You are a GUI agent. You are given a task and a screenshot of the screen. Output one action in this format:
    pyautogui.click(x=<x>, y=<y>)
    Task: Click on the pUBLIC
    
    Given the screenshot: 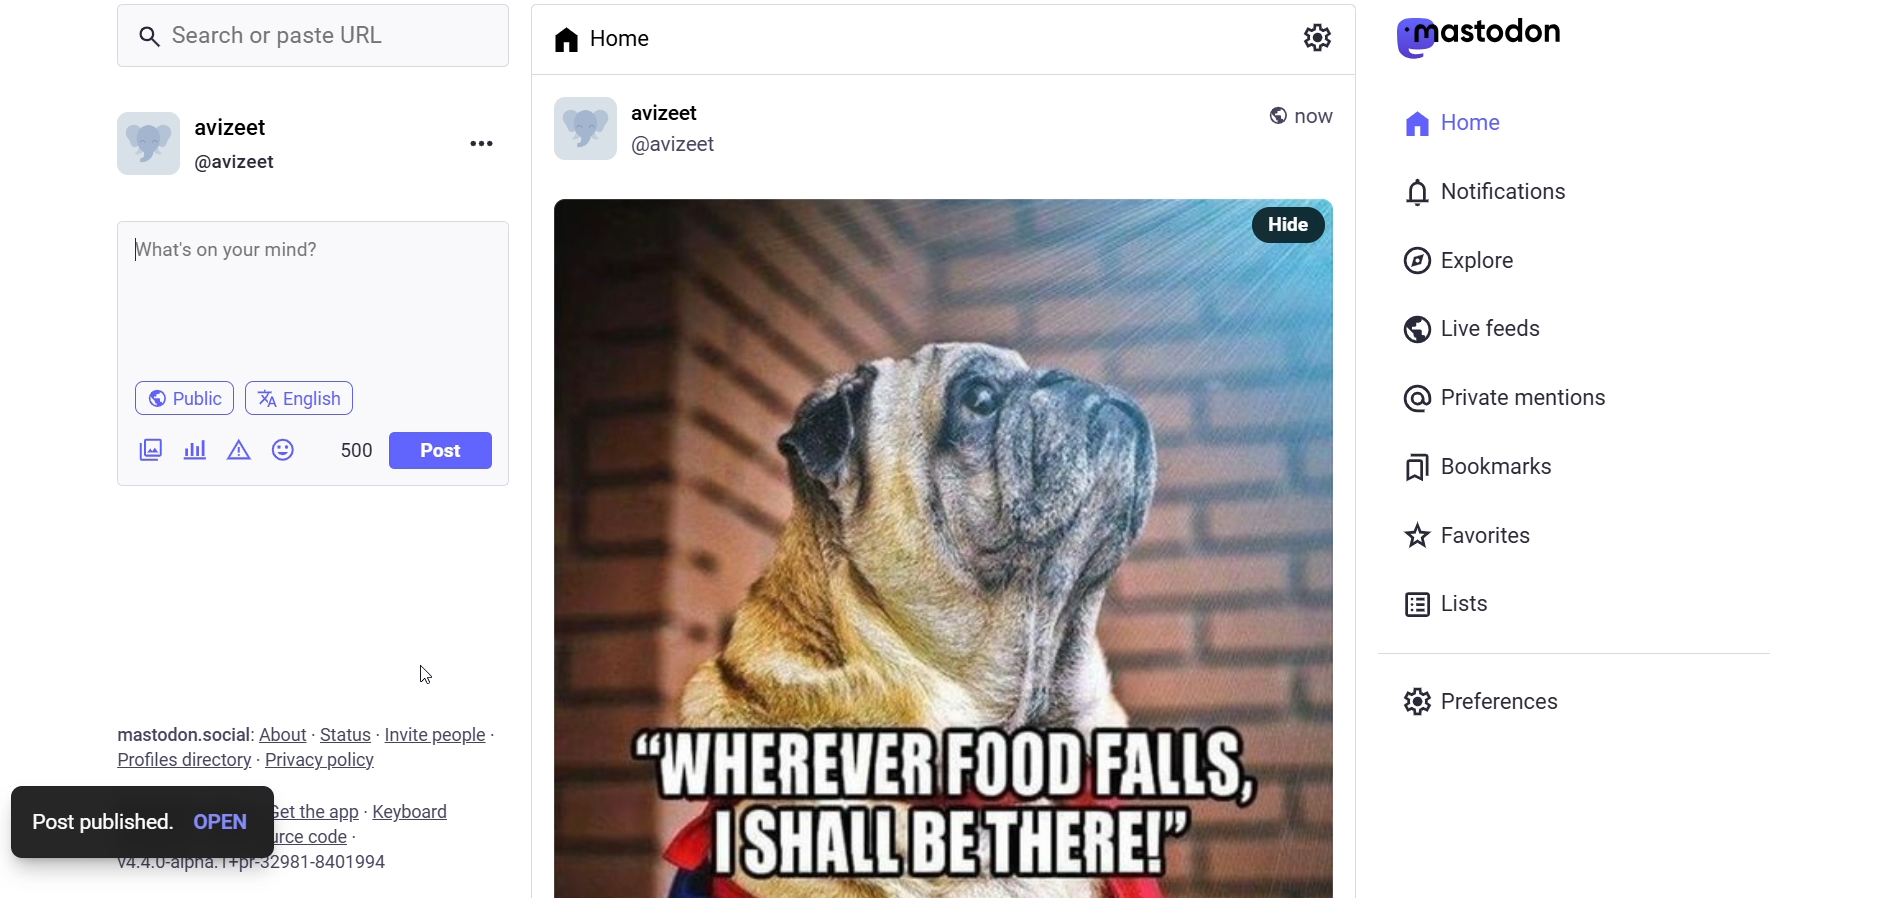 What is the action you would take?
    pyautogui.click(x=193, y=395)
    